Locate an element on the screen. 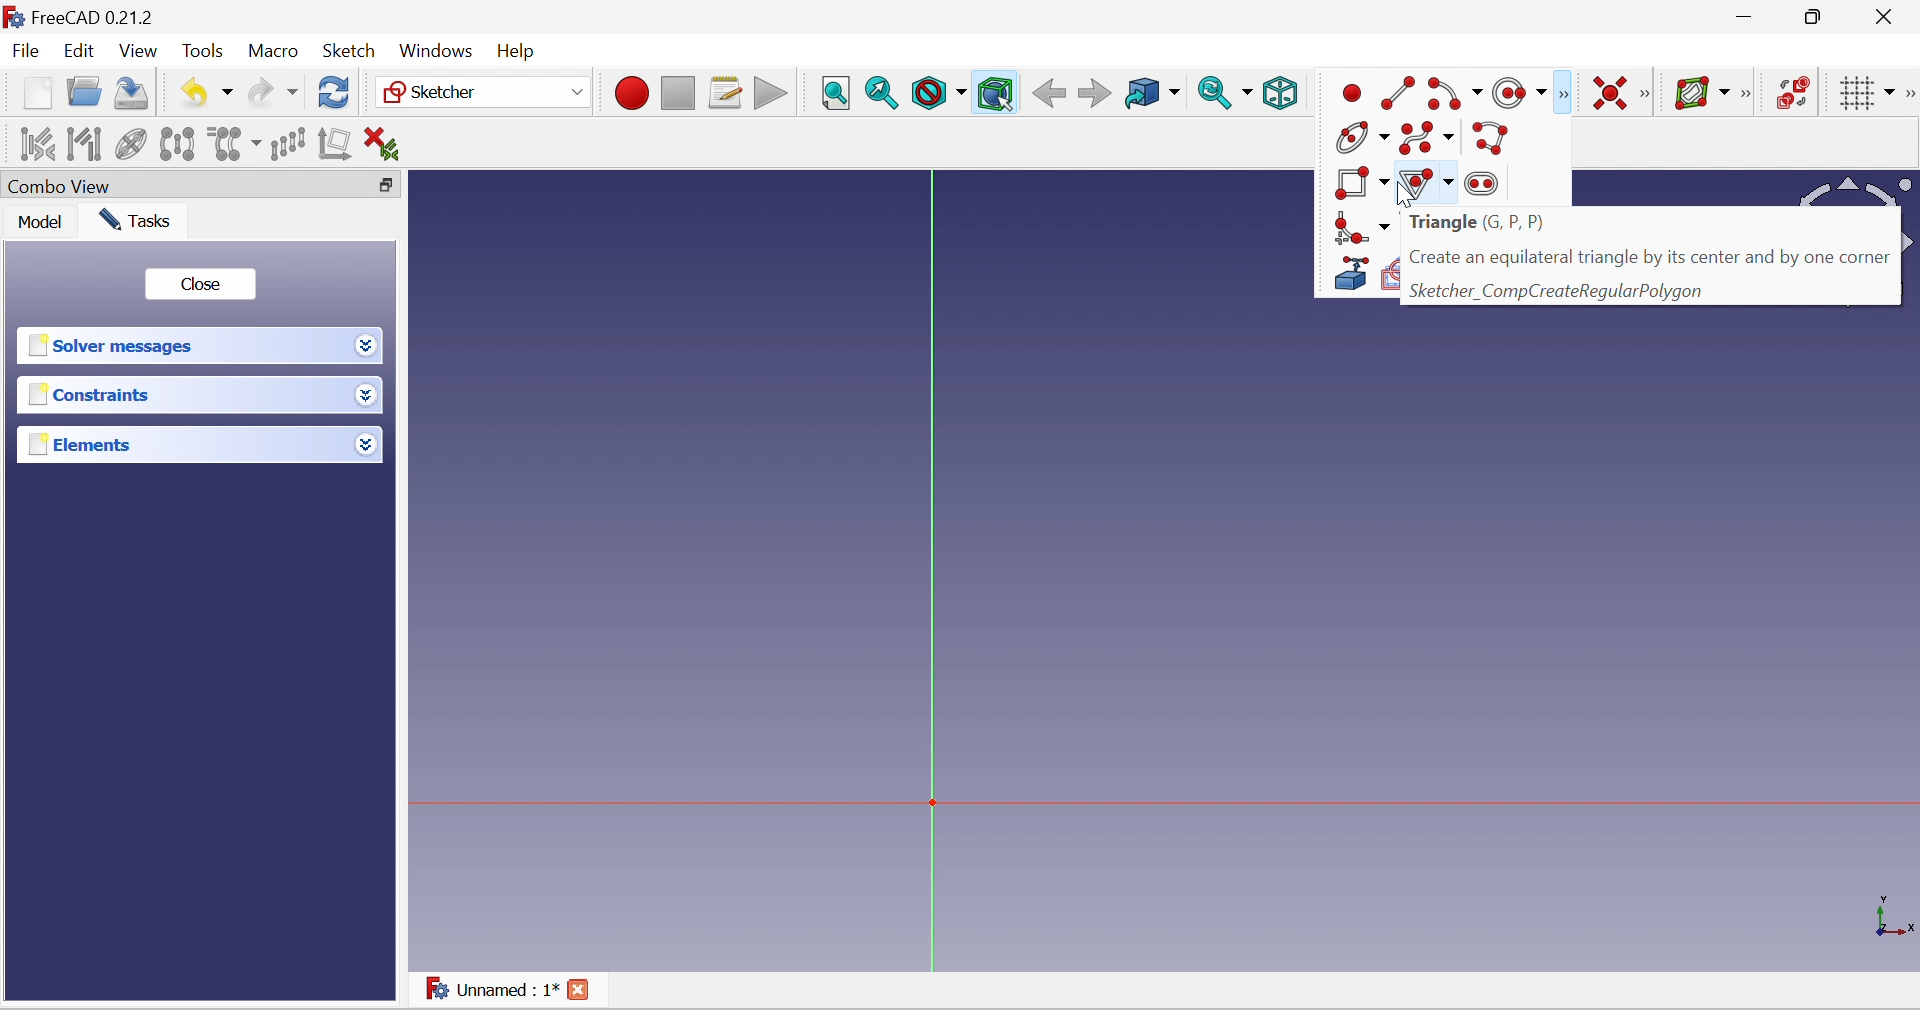 Image resolution: width=1920 pixels, height=1010 pixels. Create an equilateral triangle by its center and by one corner is located at coordinates (1650, 258).